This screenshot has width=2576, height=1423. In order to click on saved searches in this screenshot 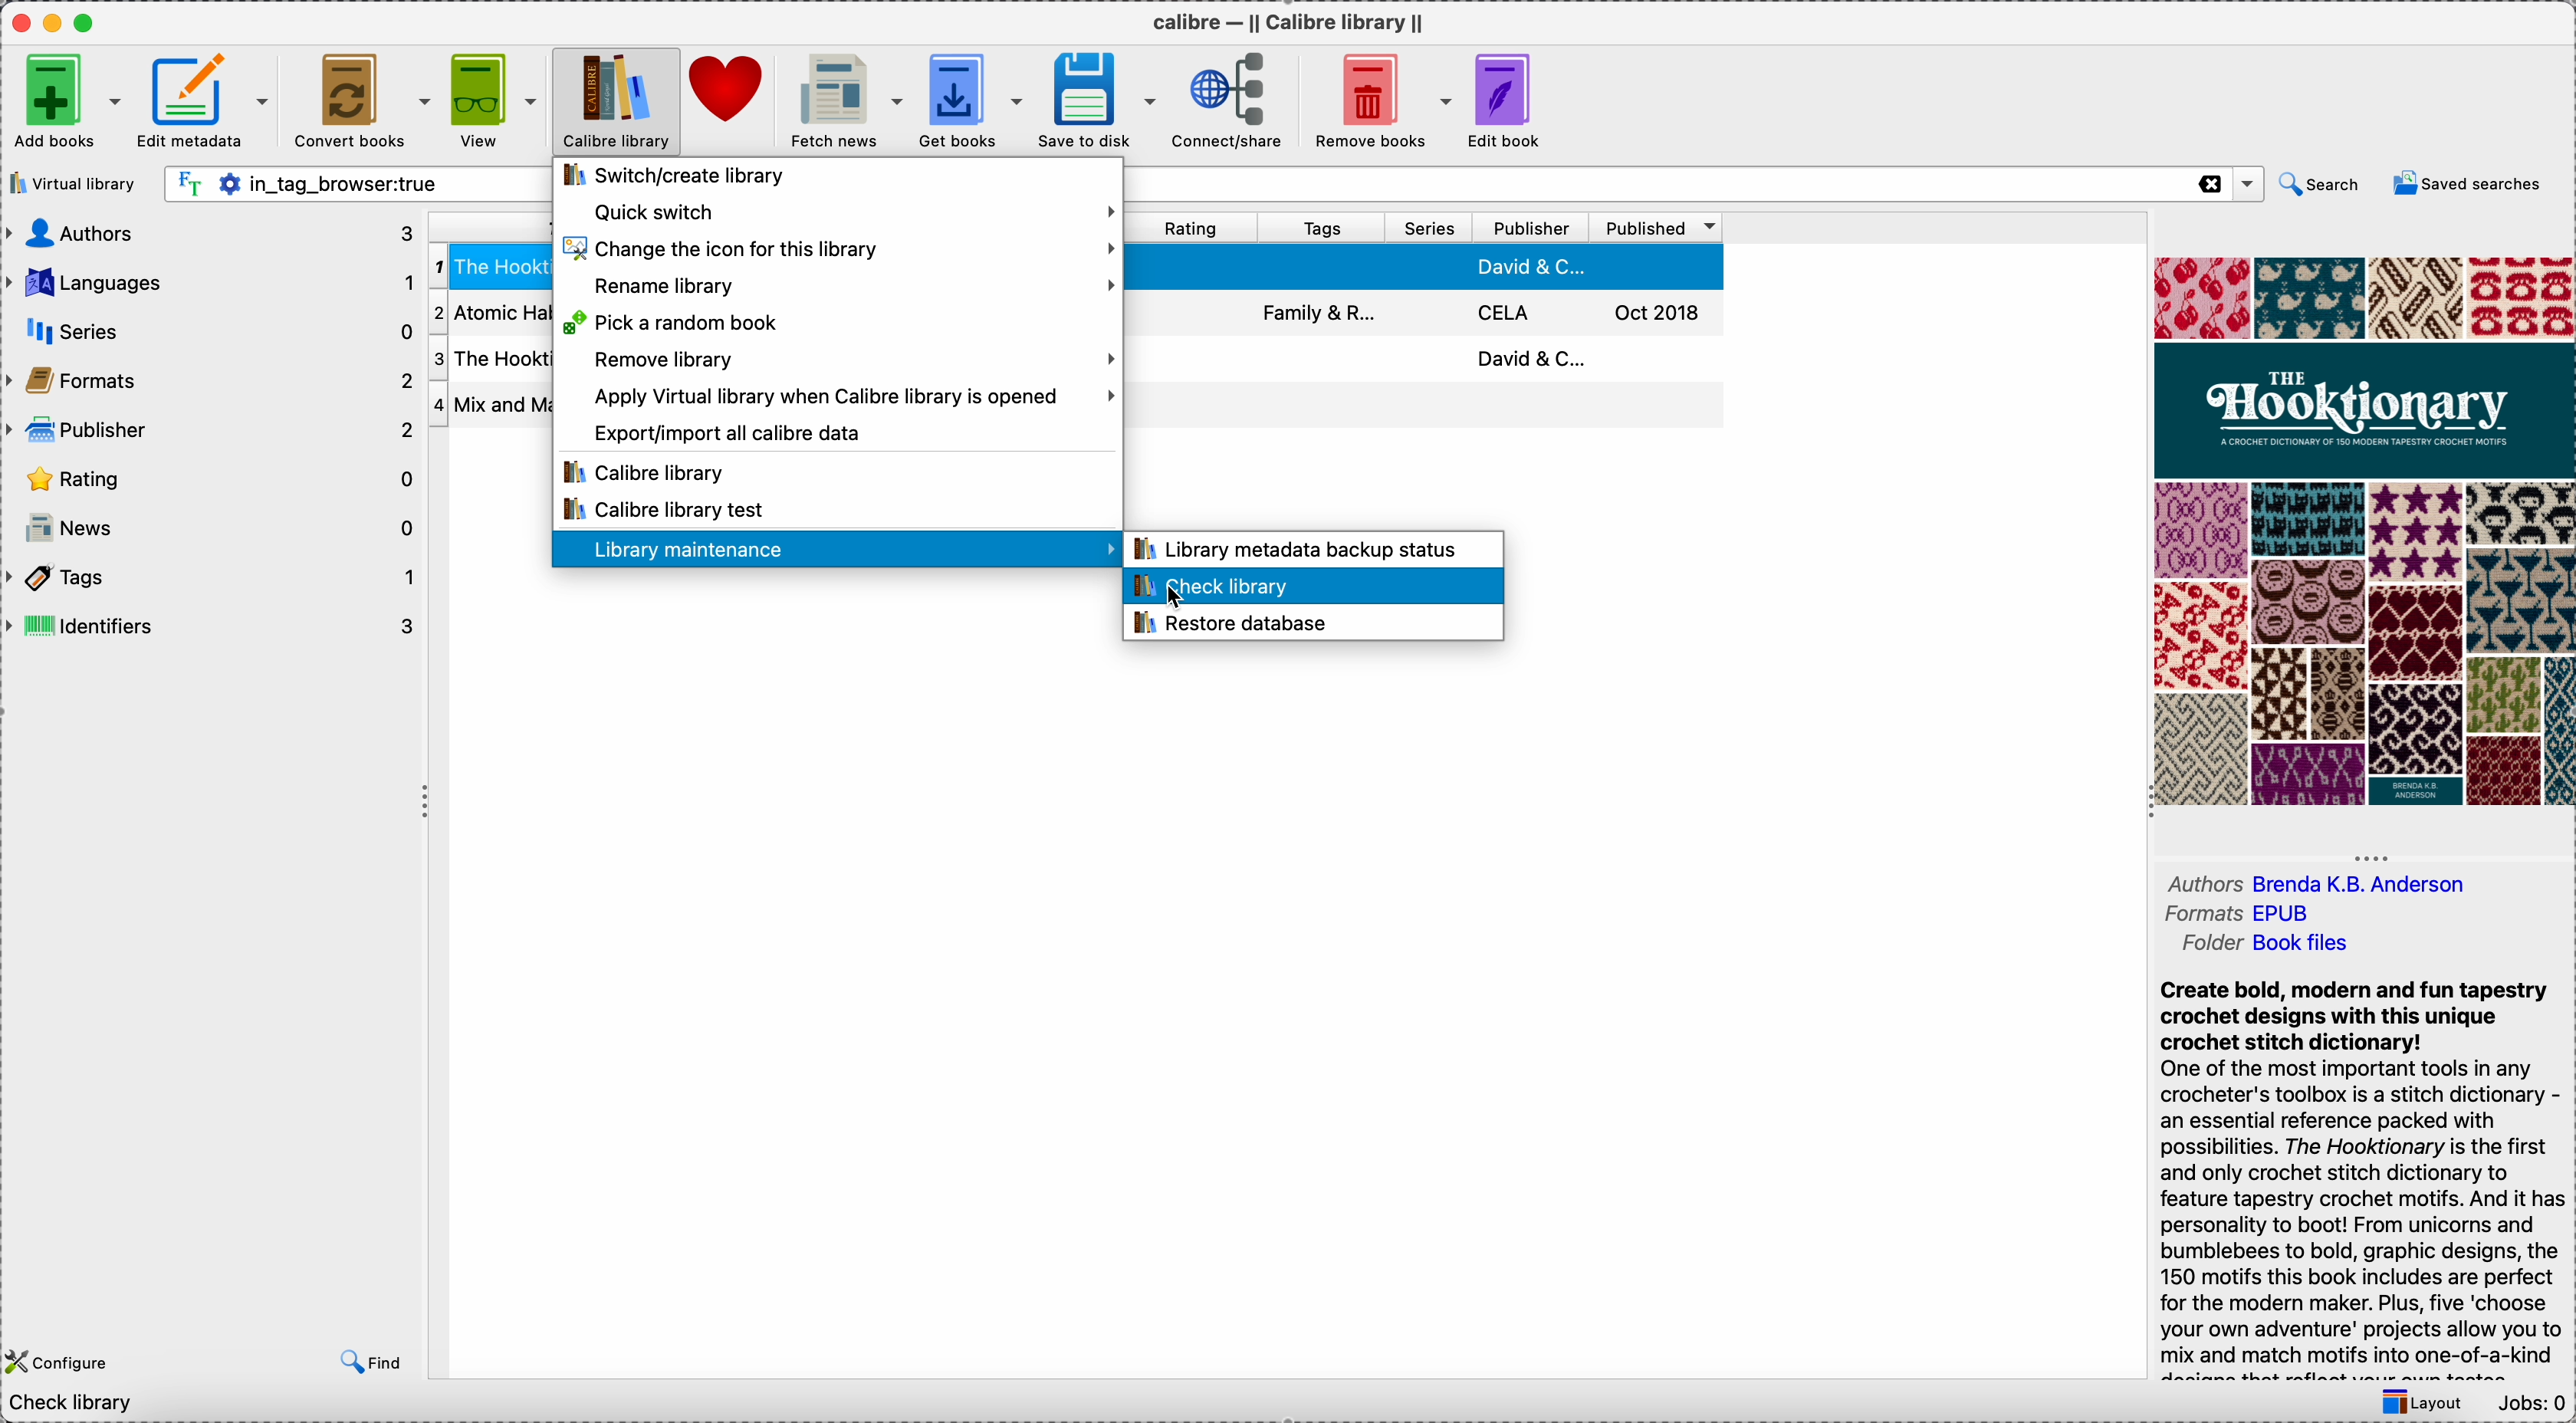, I will do `click(2468, 185)`.